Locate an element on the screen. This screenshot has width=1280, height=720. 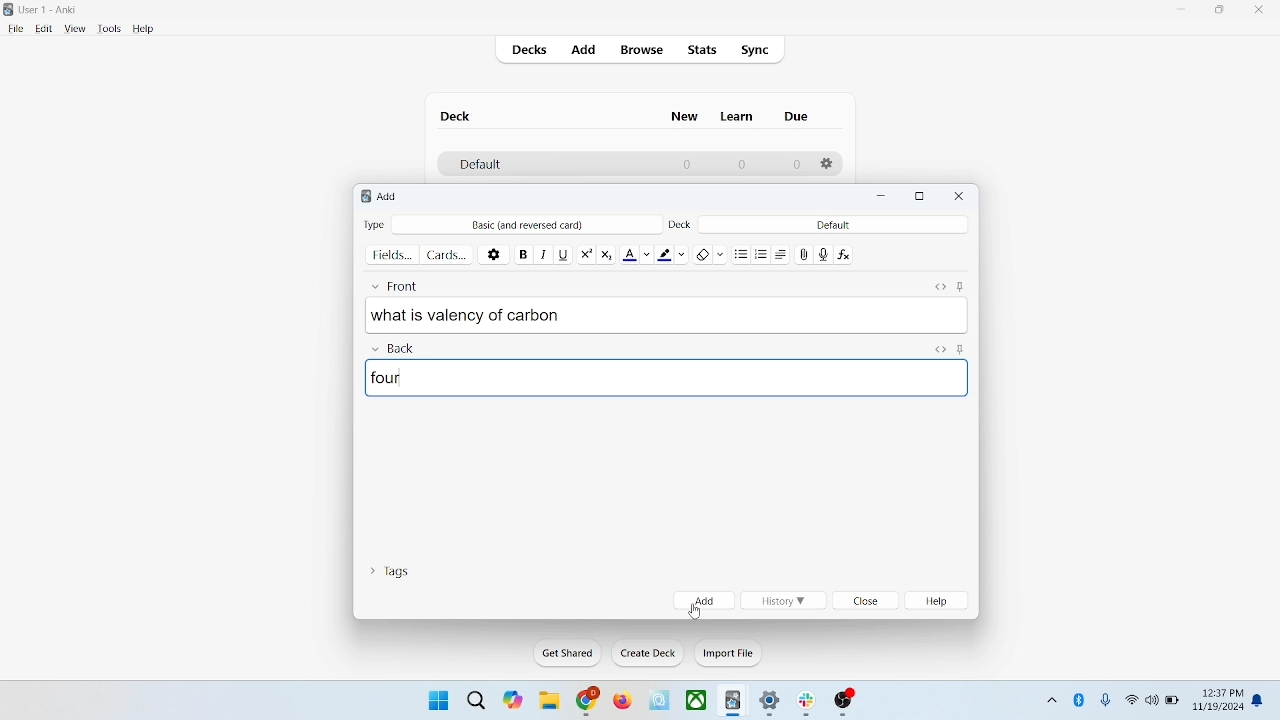
microphone is located at coordinates (1107, 701).